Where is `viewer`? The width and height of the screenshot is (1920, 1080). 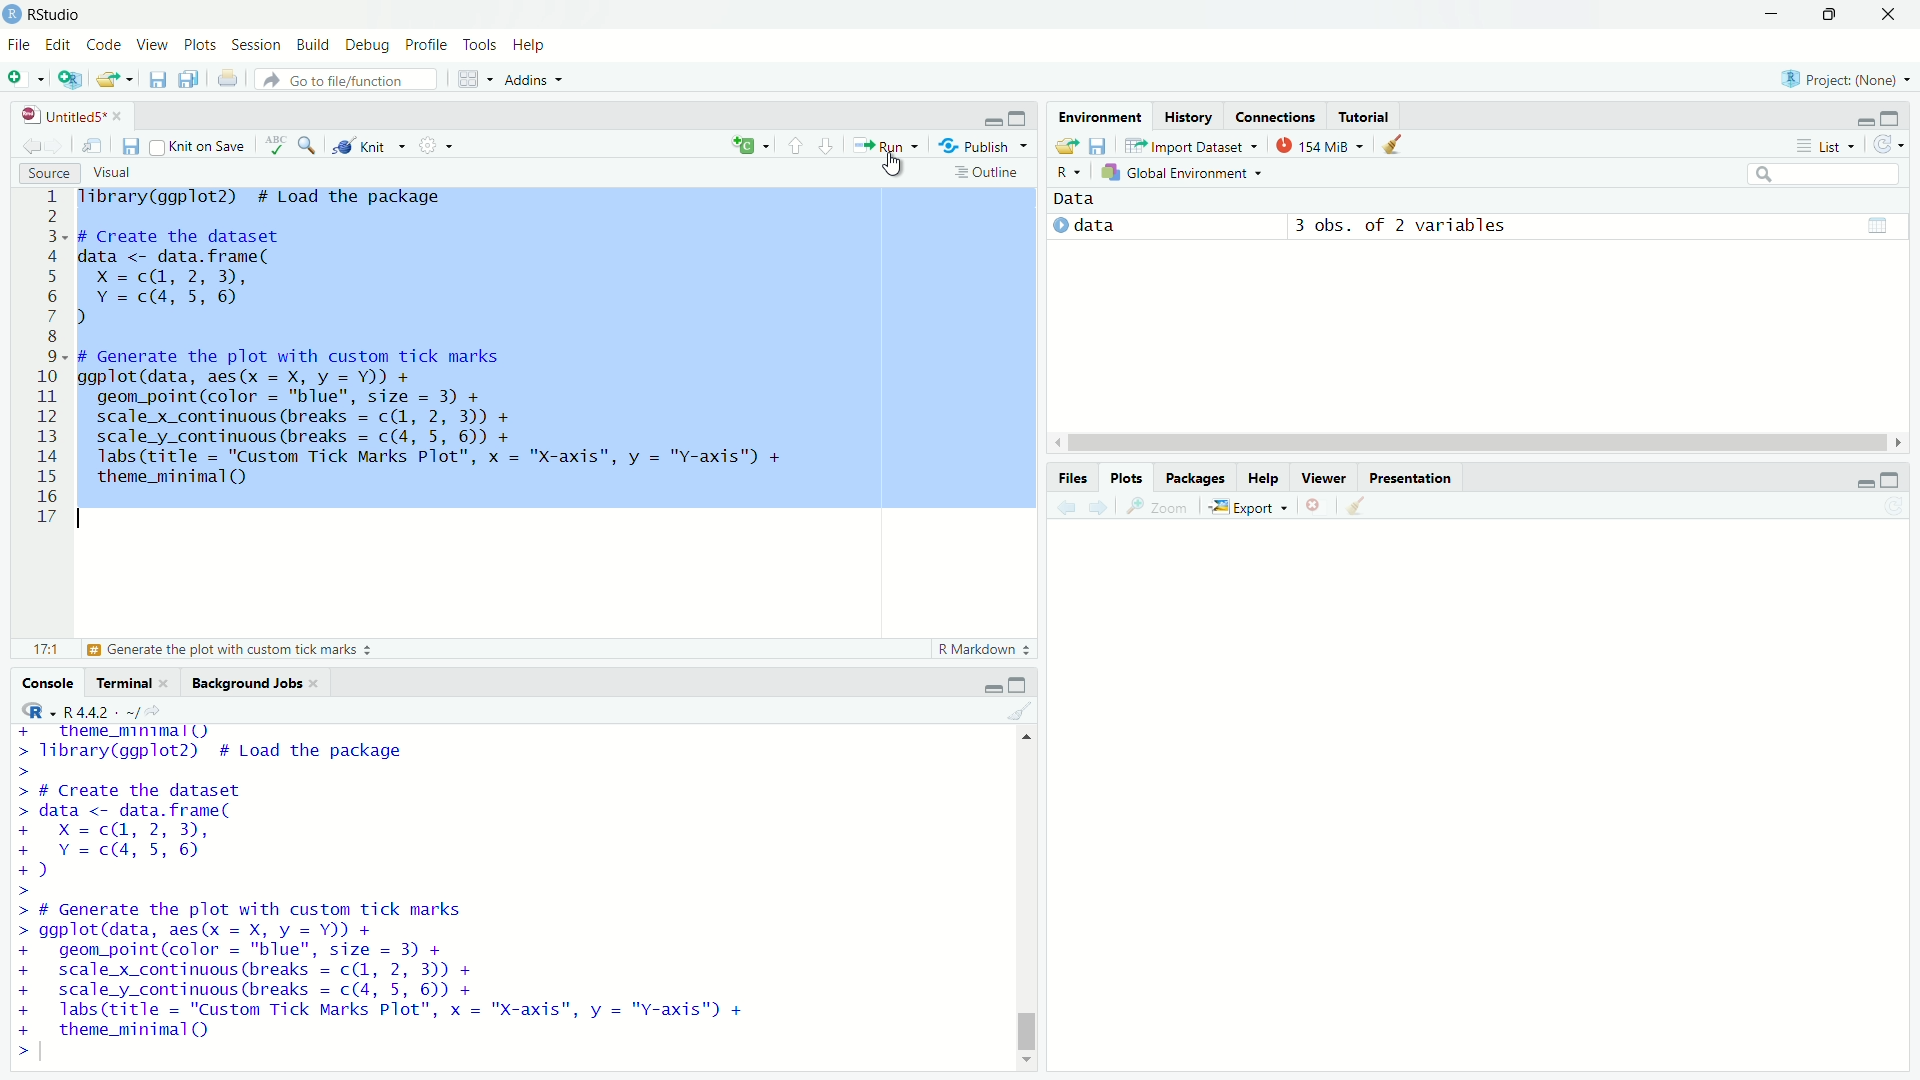
viewer is located at coordinates (1325, 476).